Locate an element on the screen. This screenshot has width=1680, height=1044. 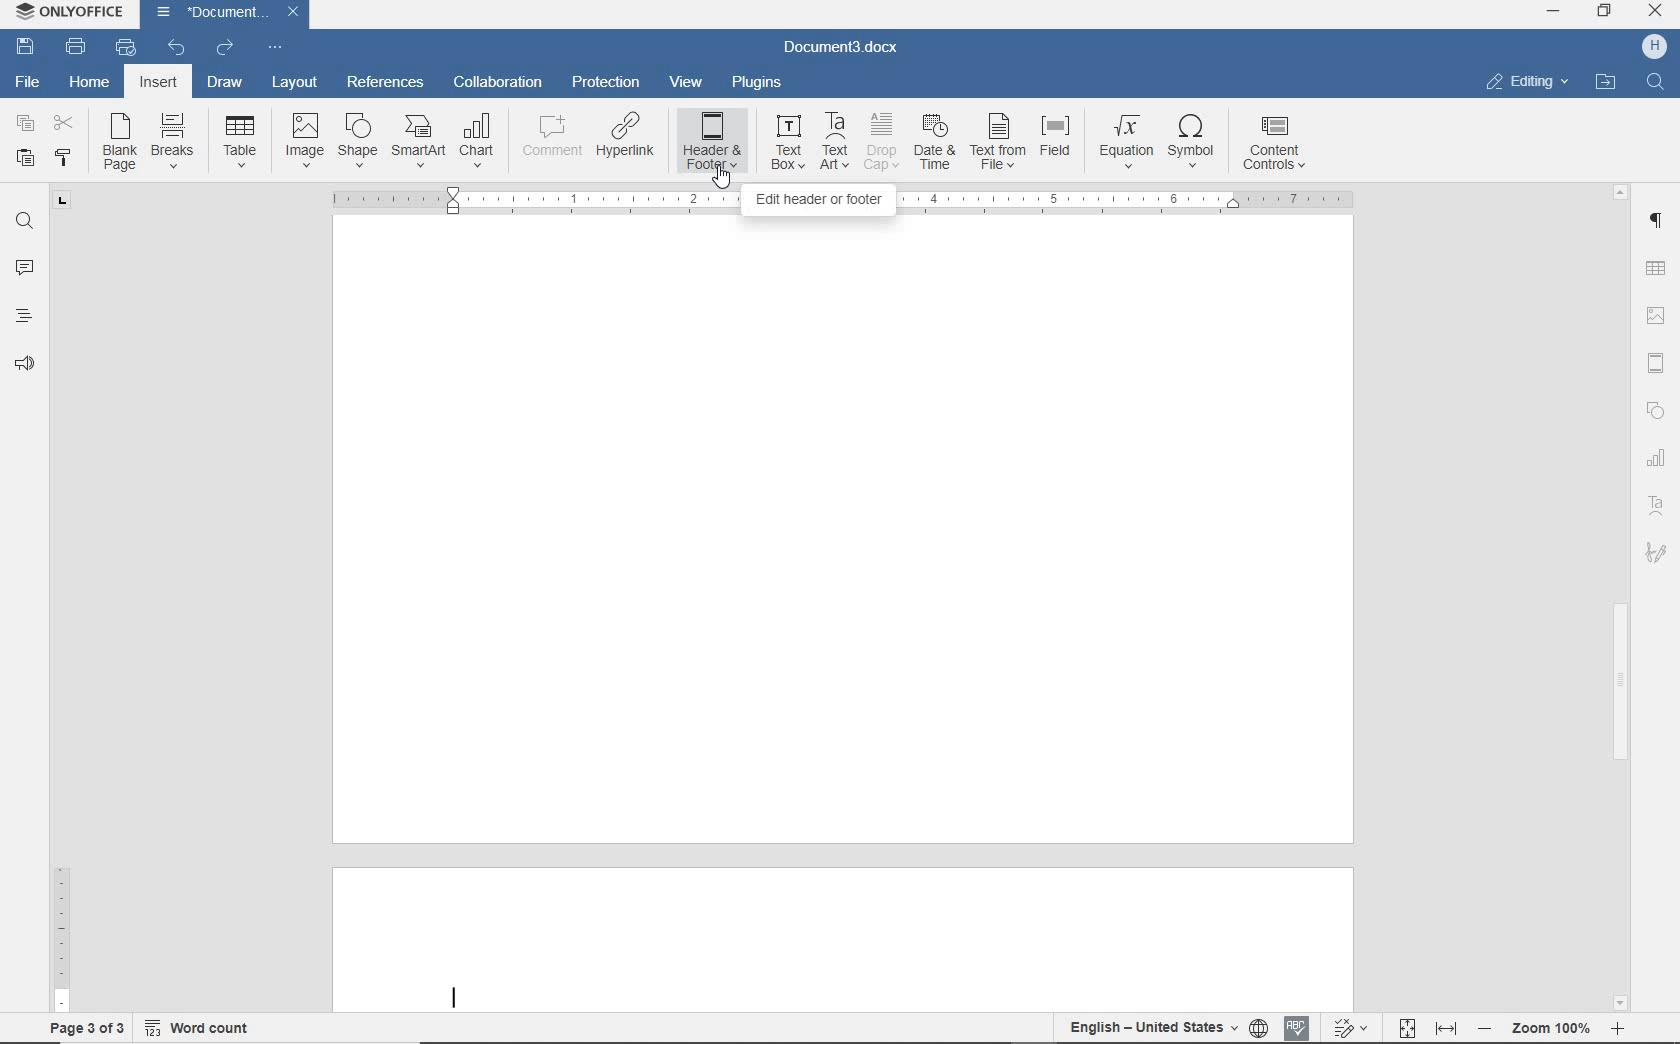
PRINT is located at coordinates (77, 47).